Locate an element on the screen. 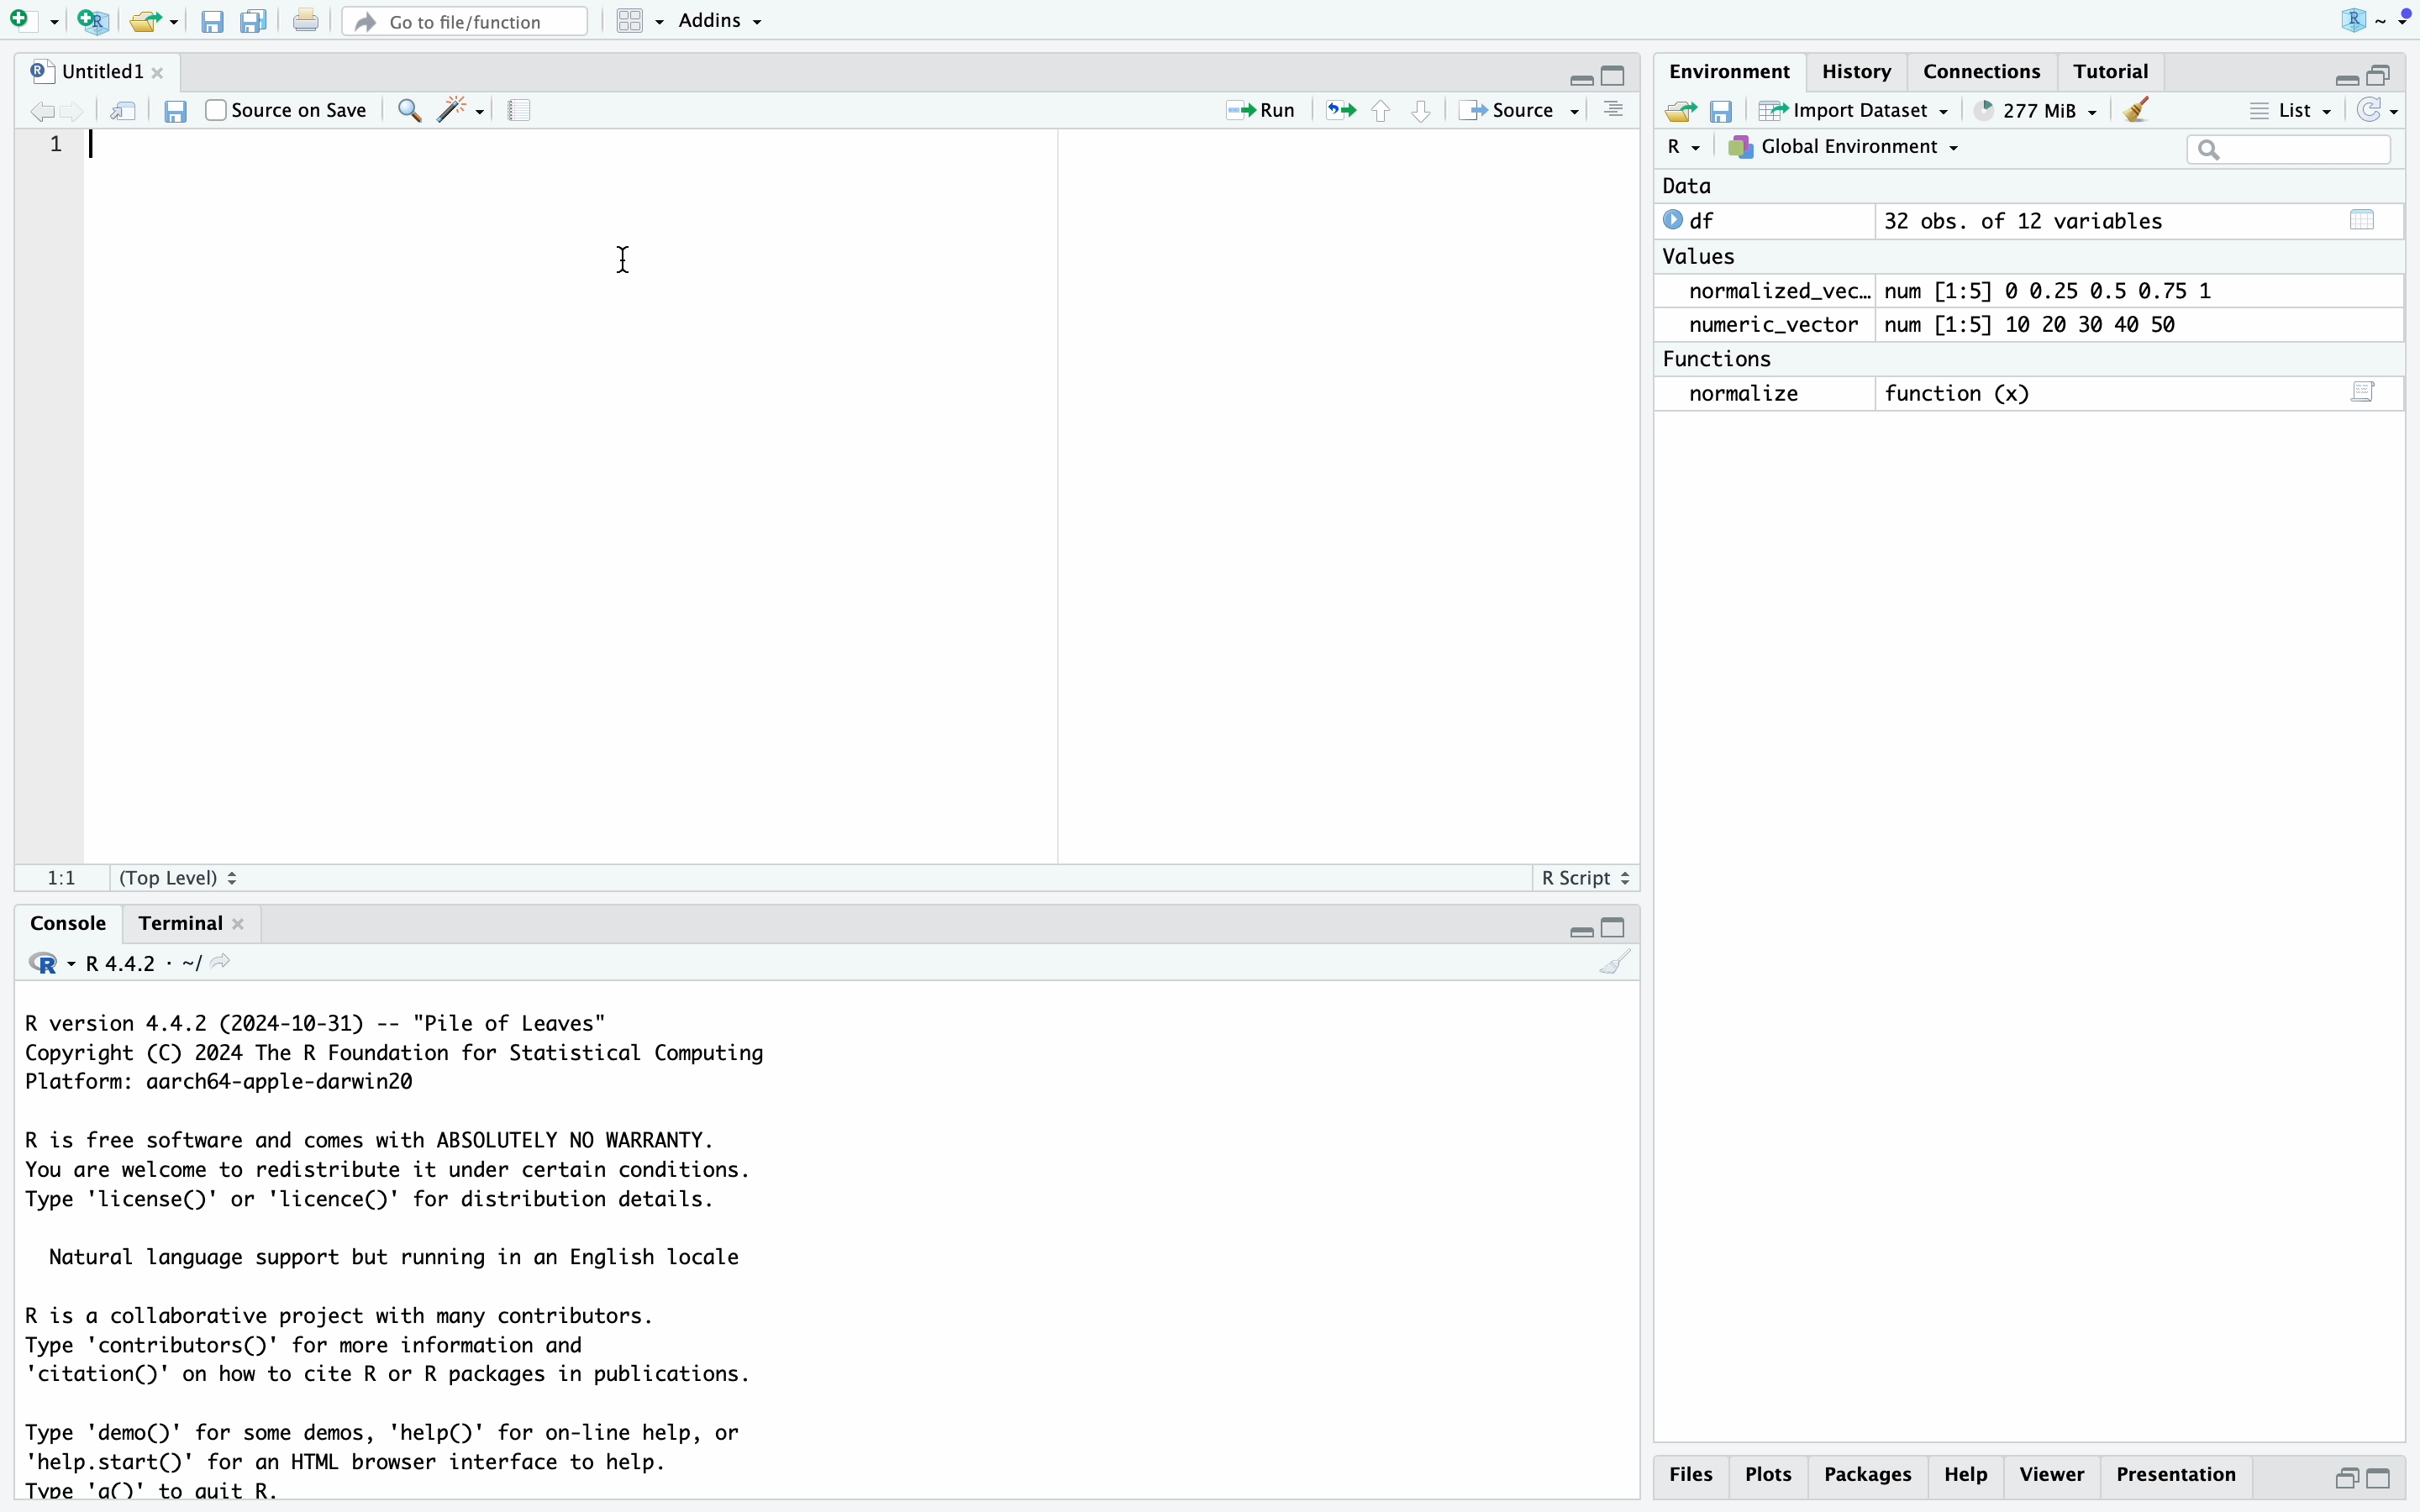  MENU is located at coordinates (2405, 21).